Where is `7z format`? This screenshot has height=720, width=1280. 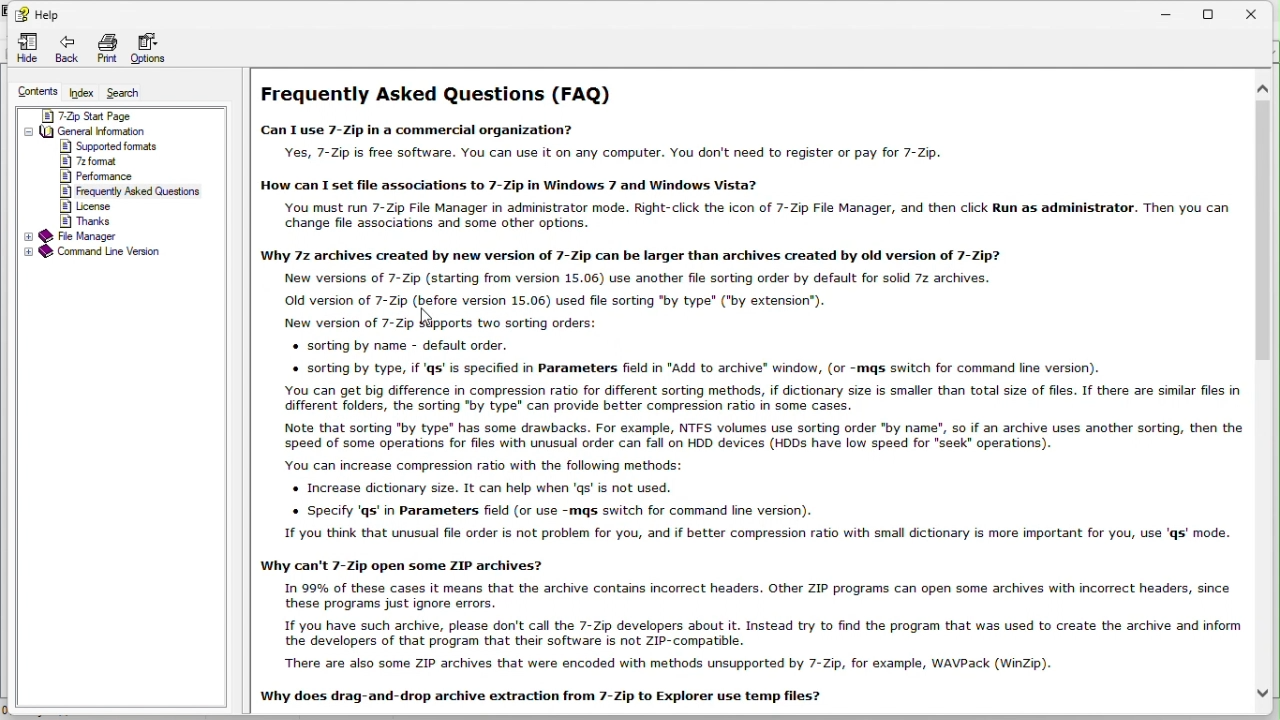
7z format is located at coordinates (92, 163).